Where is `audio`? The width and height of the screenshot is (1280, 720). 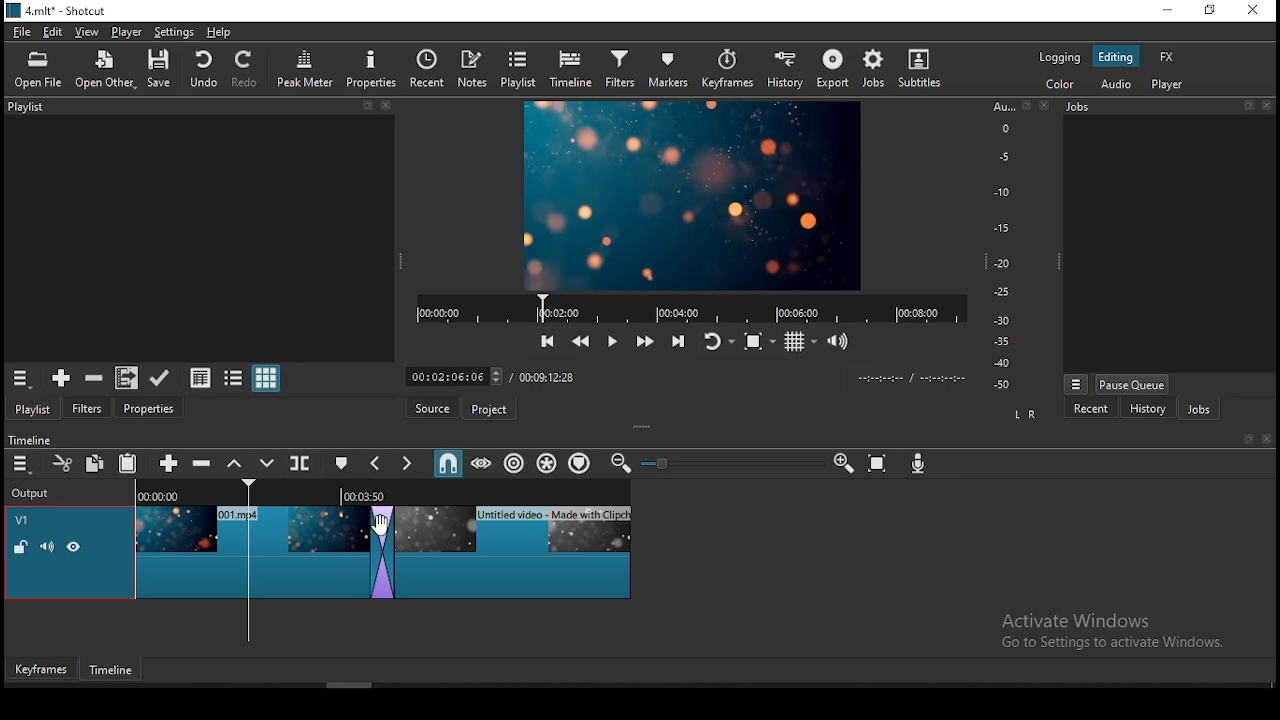
audio is located at coordinates (1120, 84).